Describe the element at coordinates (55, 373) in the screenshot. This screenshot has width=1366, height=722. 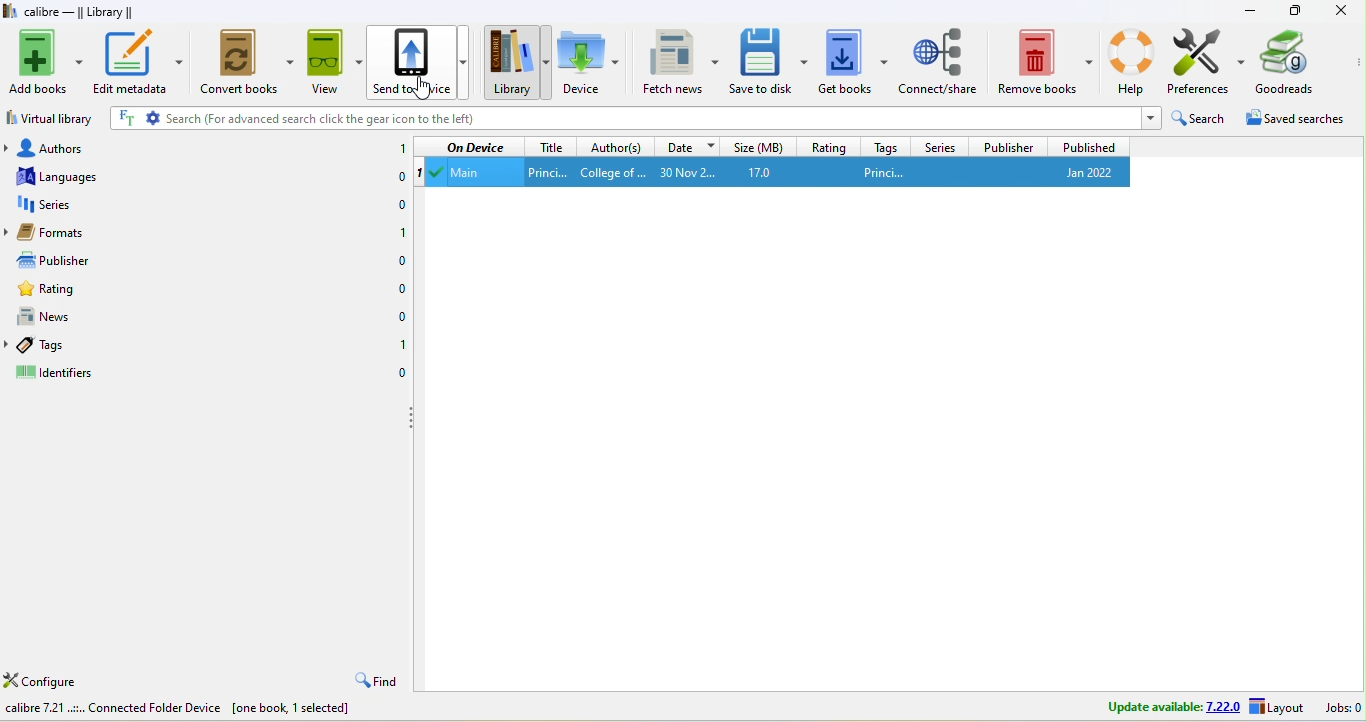
I see `identifiers` at that location.